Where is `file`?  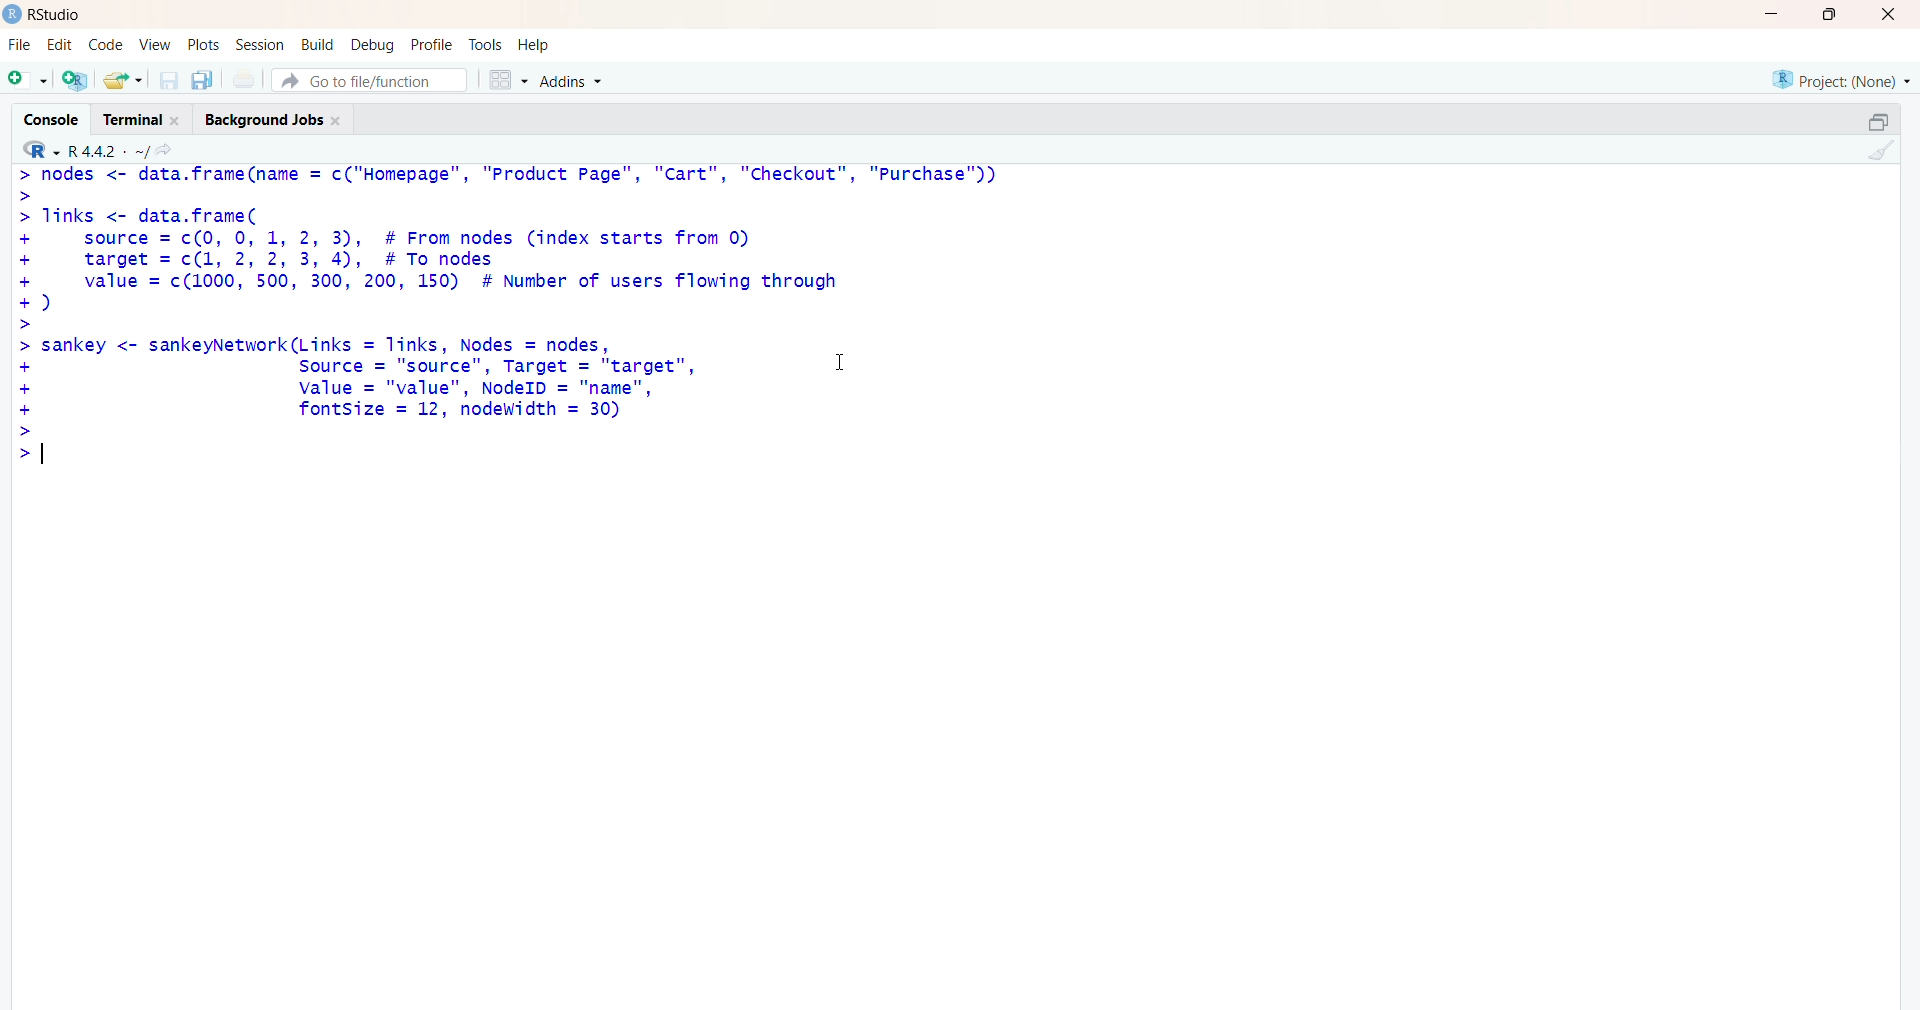
file is located at coordinates (19, 41).